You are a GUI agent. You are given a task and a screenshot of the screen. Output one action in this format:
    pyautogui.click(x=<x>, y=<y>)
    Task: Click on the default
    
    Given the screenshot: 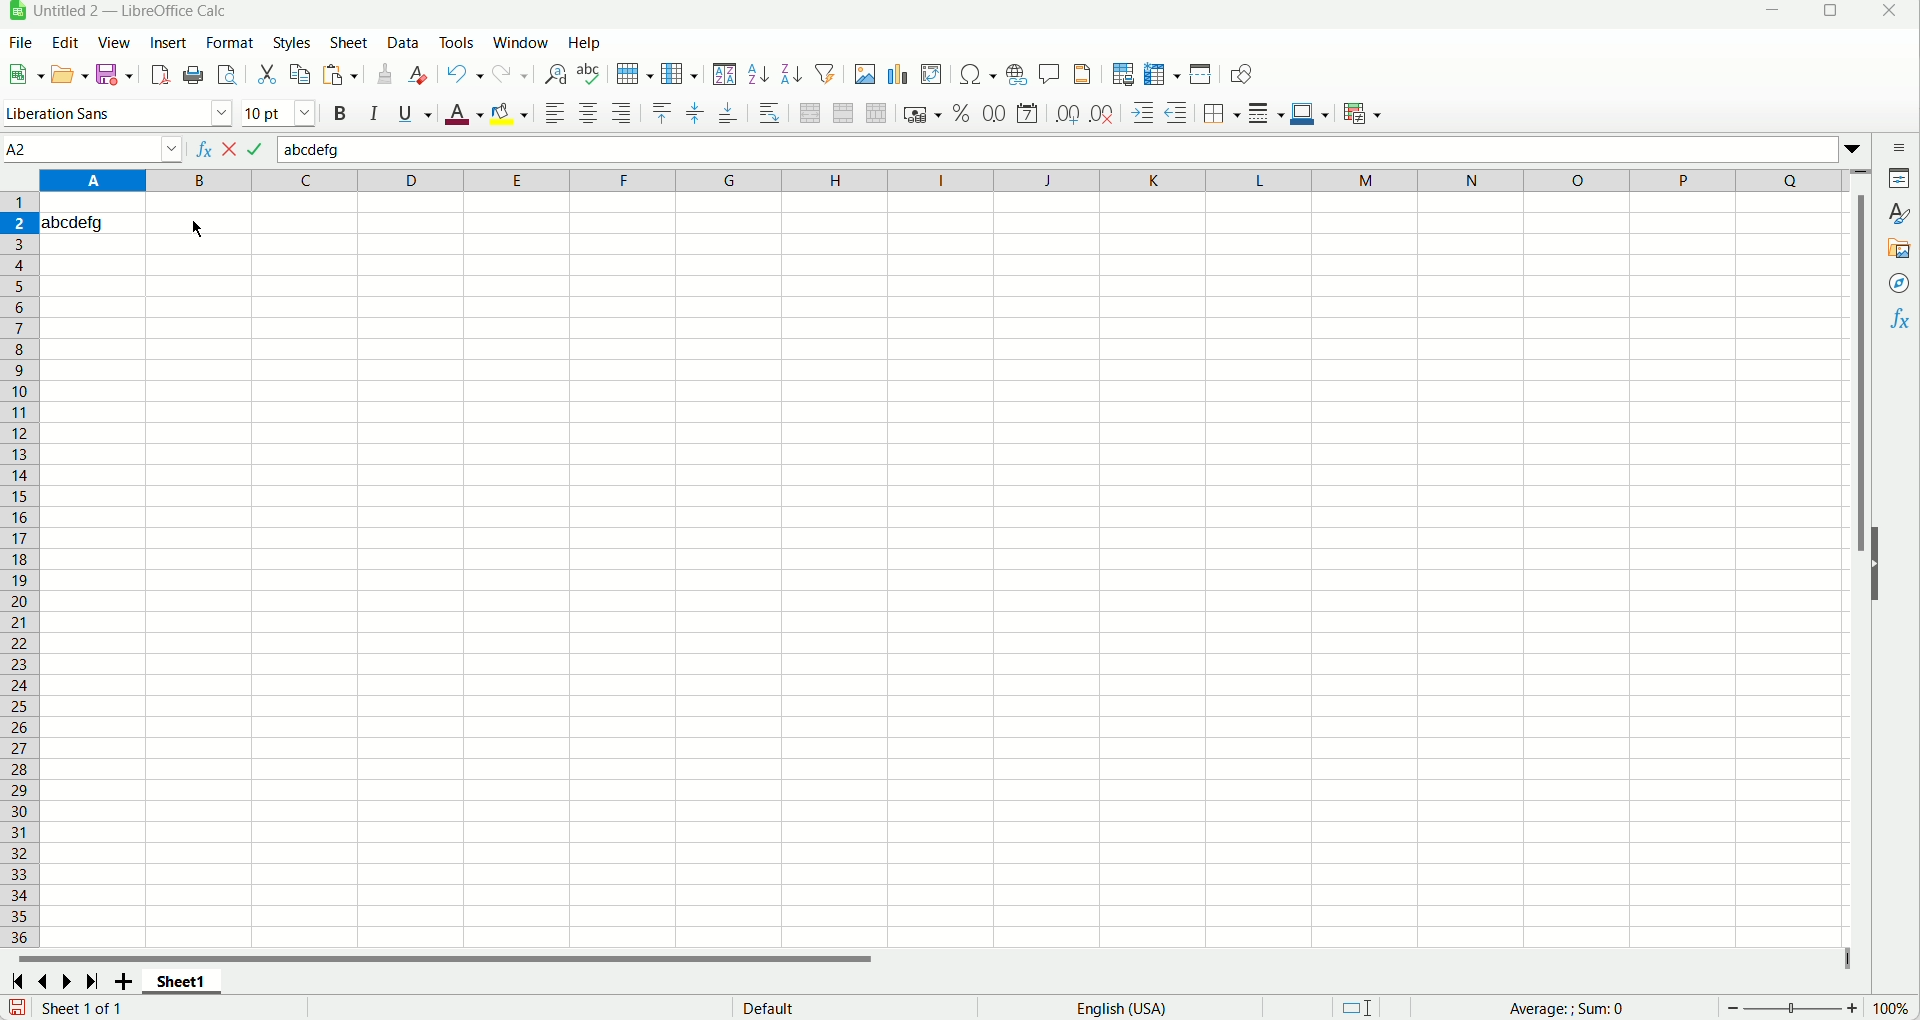 What is the action you would take?
    pyautogui.click(x=769, y=1007)
    